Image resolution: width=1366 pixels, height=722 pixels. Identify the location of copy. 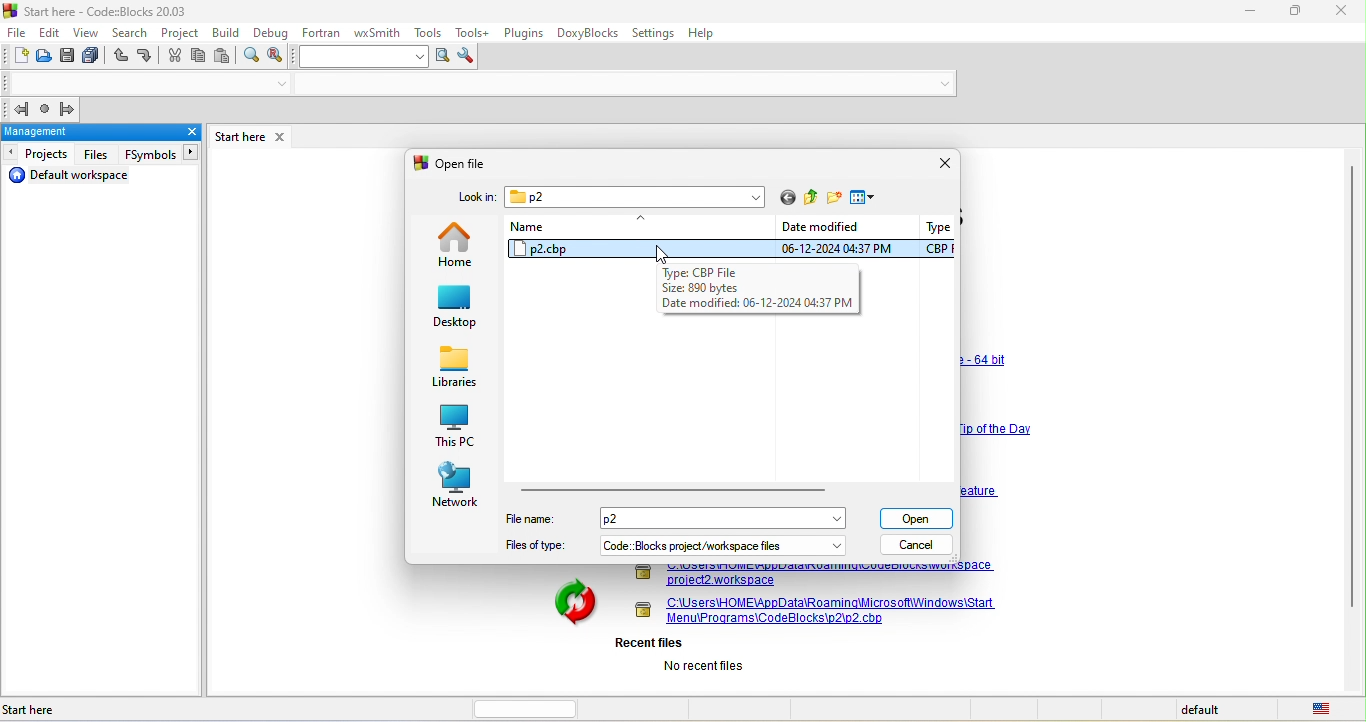
(199, 58).